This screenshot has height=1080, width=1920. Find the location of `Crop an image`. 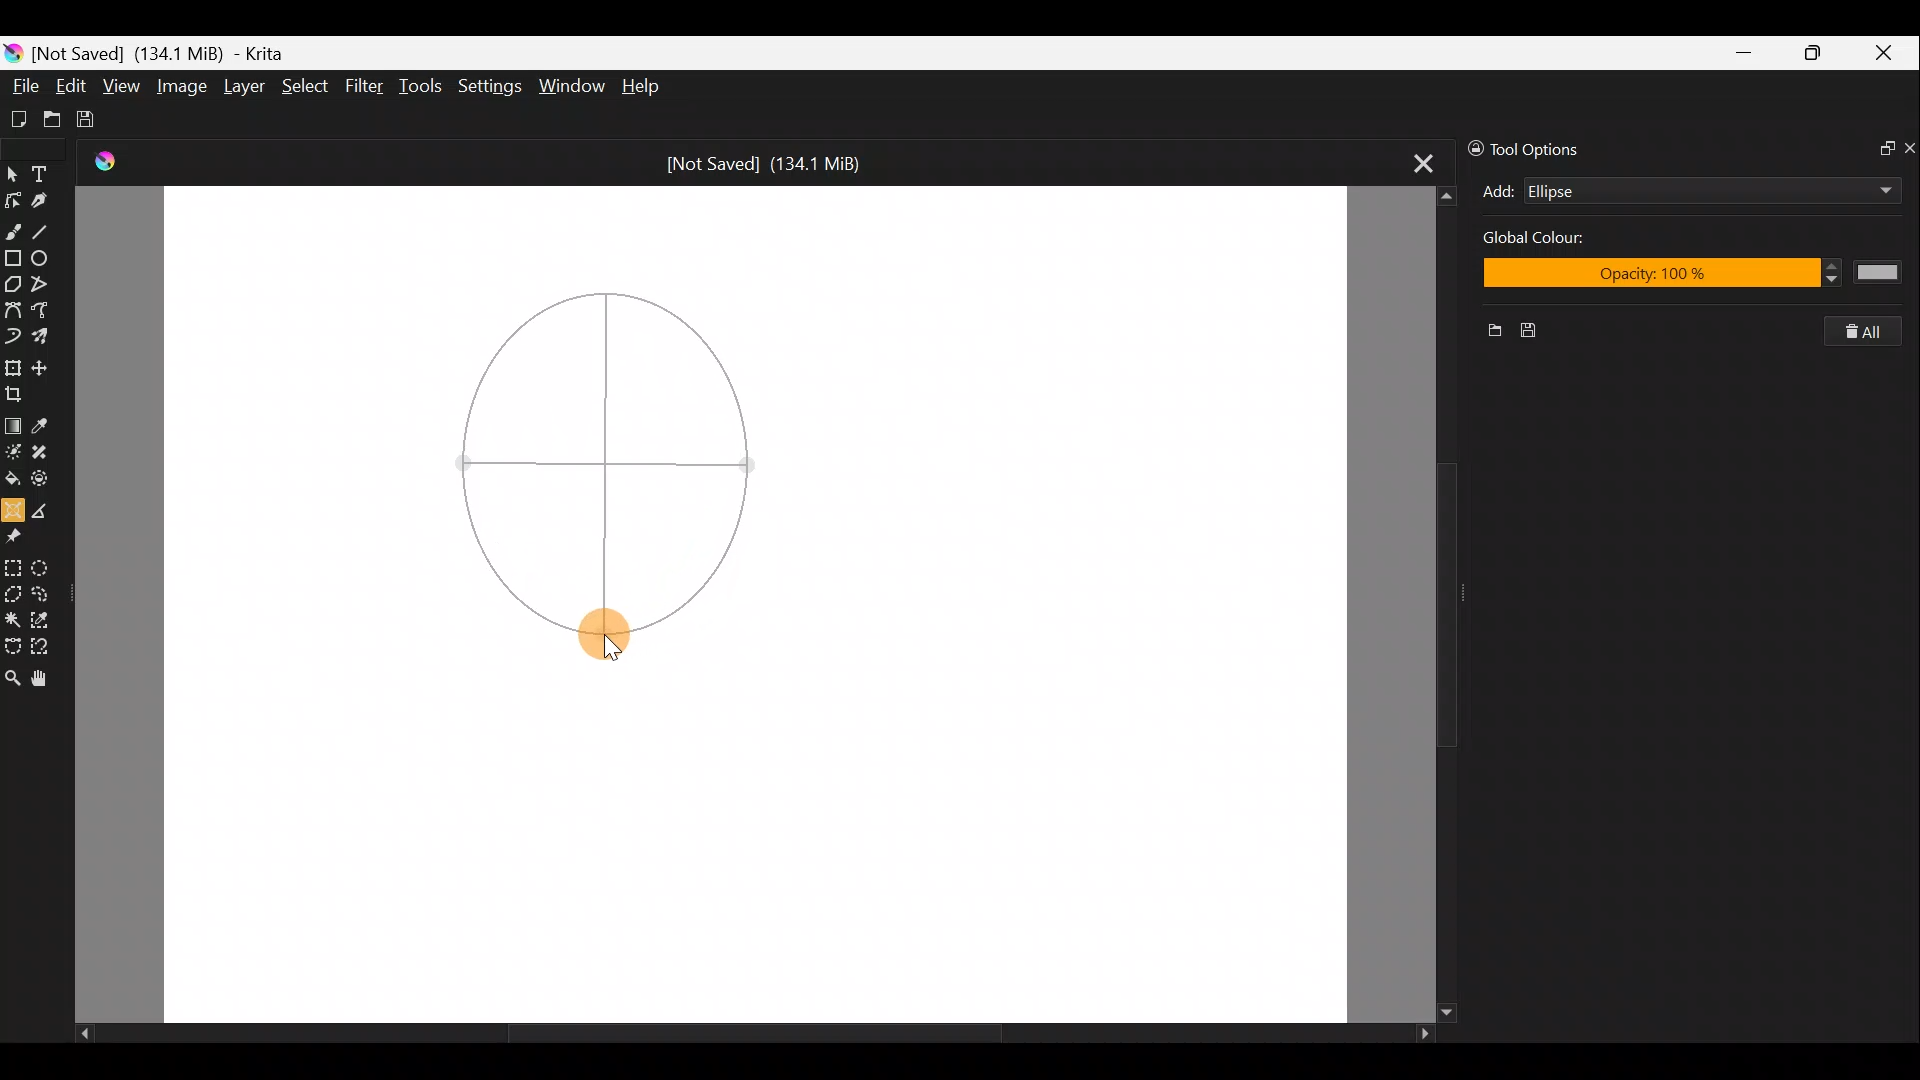

Crop an image is located at coordinates (19, 392).